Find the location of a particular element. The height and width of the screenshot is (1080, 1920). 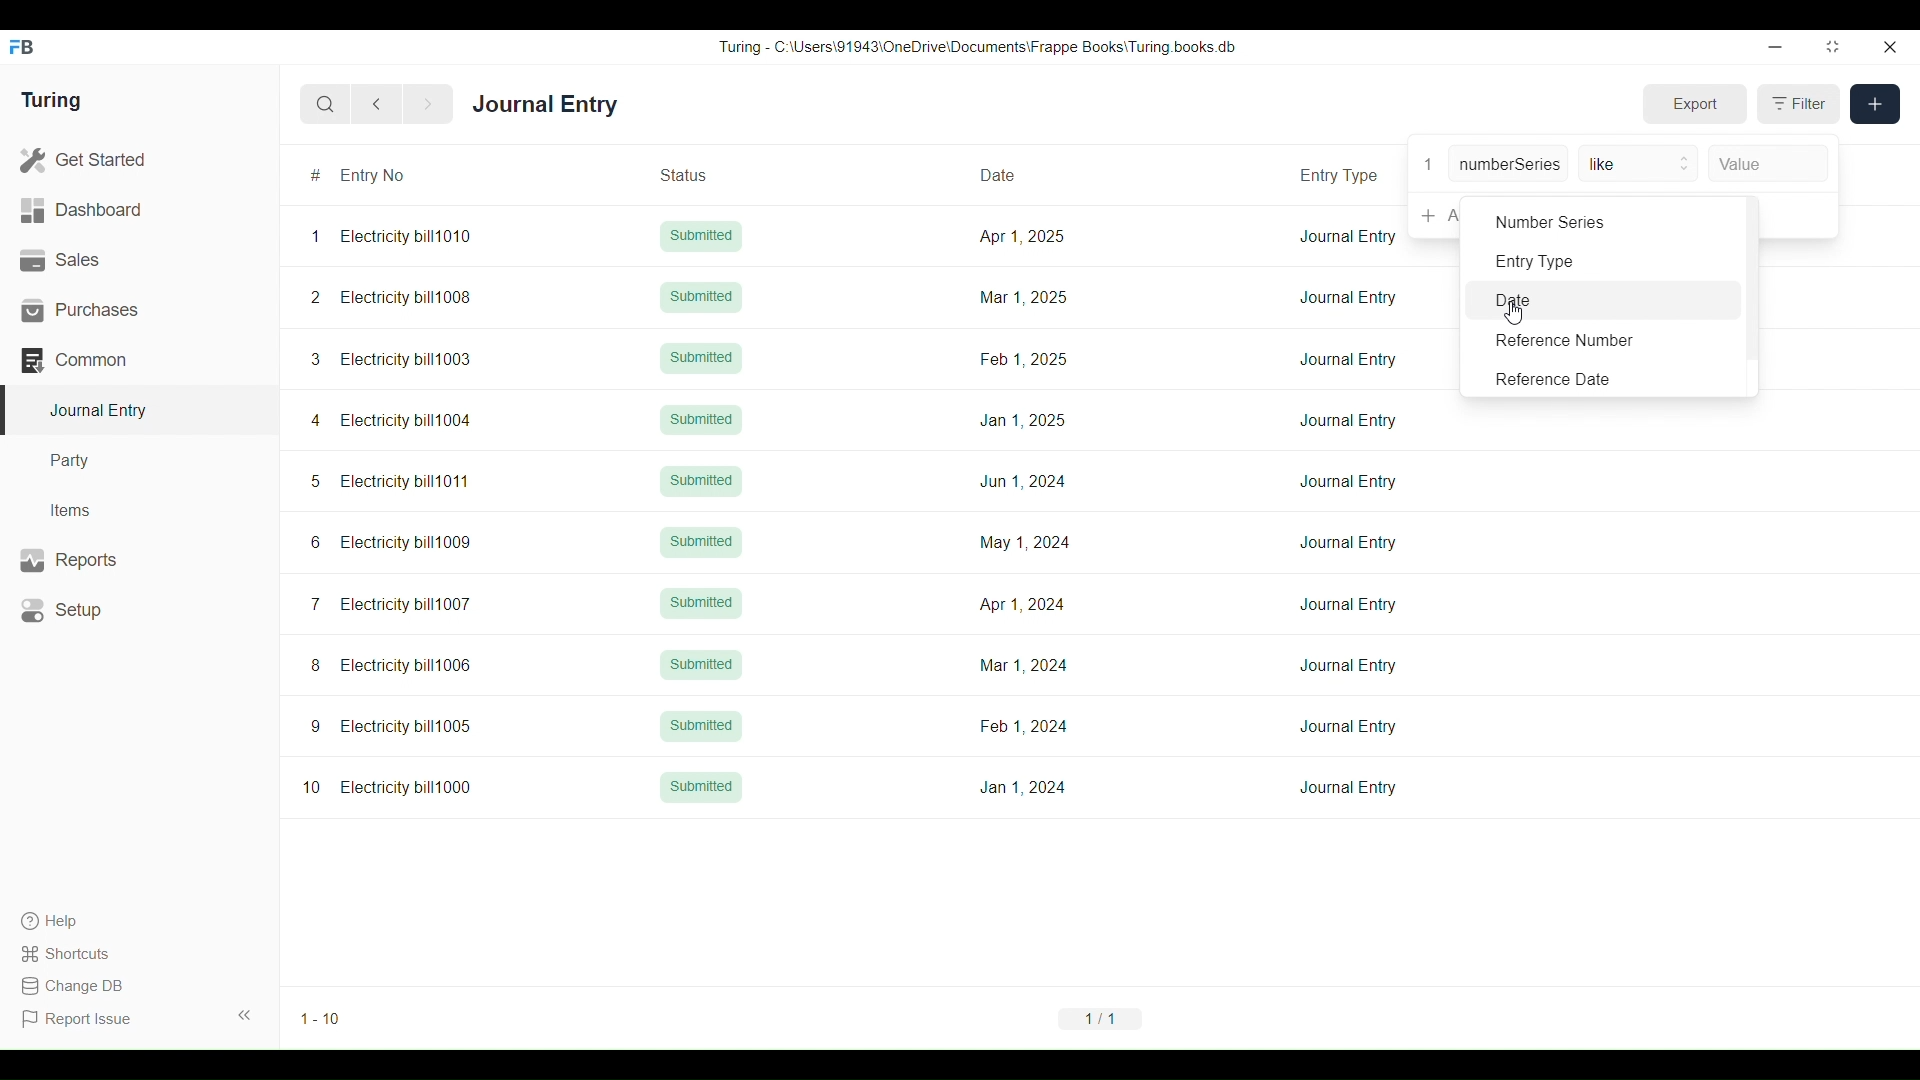

New entry is located at coordinates (1875, 104).